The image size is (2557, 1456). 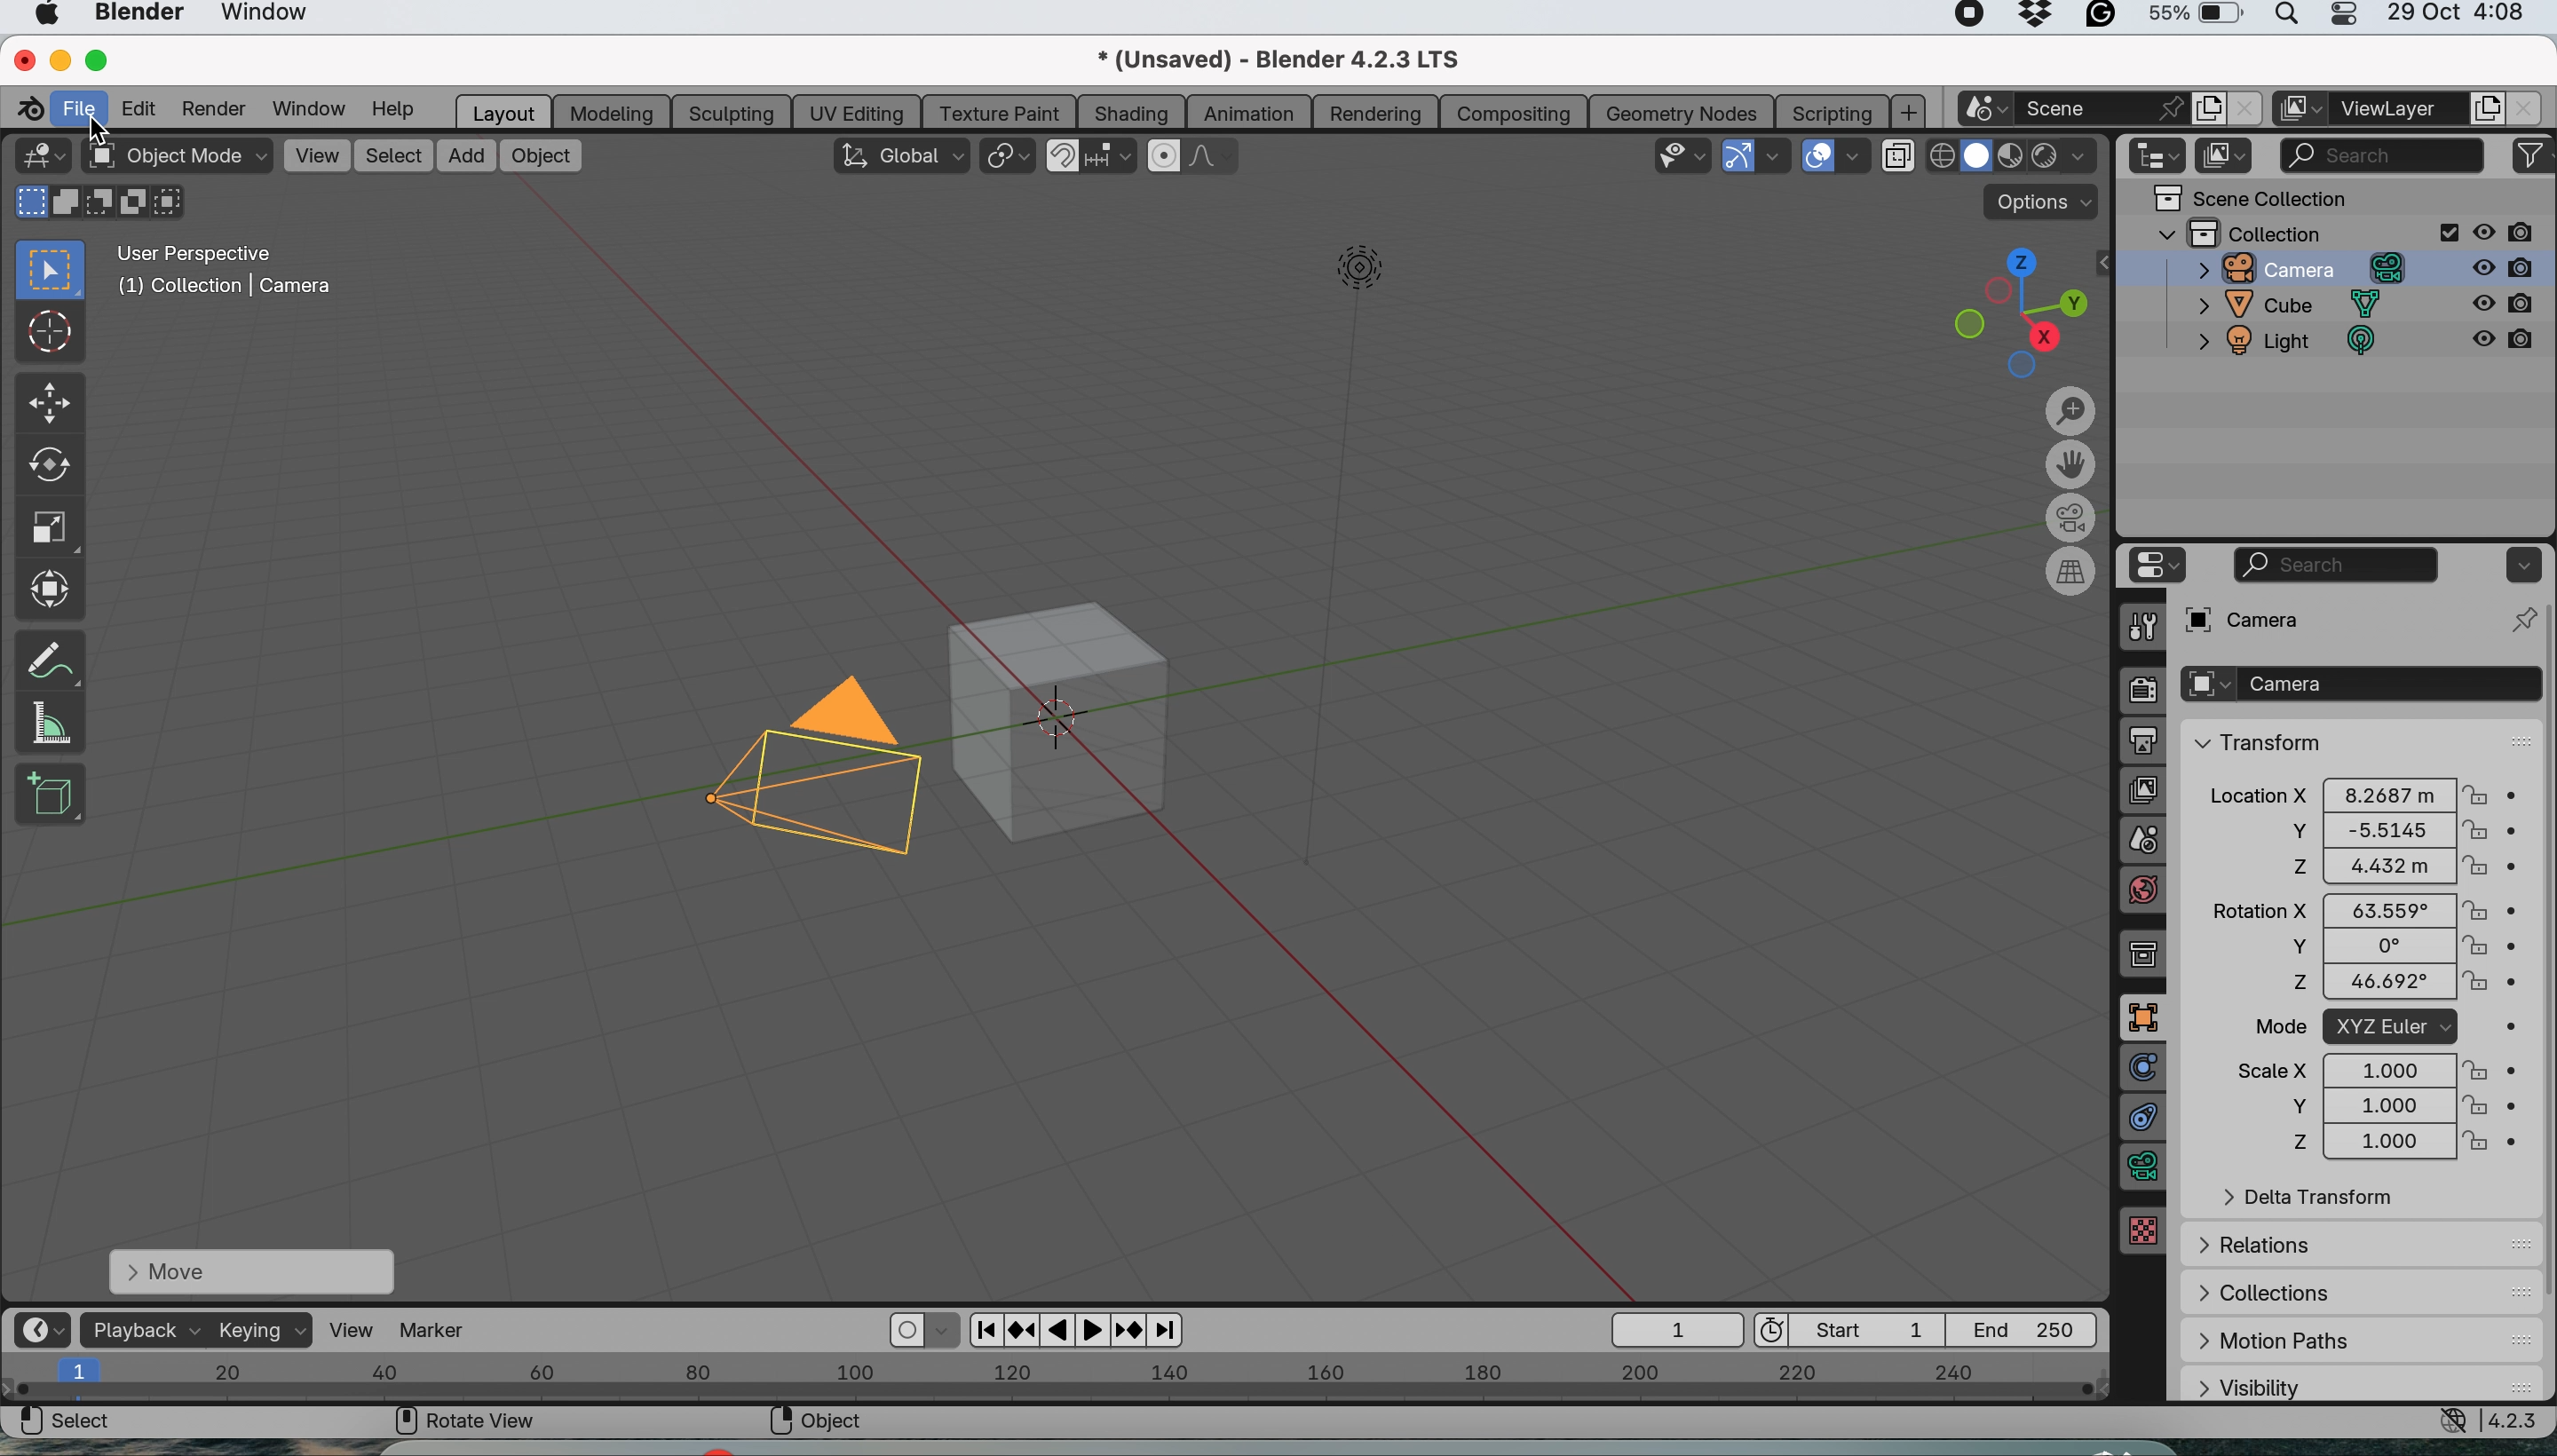 I want to click on grammarly, so click(x=2101, y=19).